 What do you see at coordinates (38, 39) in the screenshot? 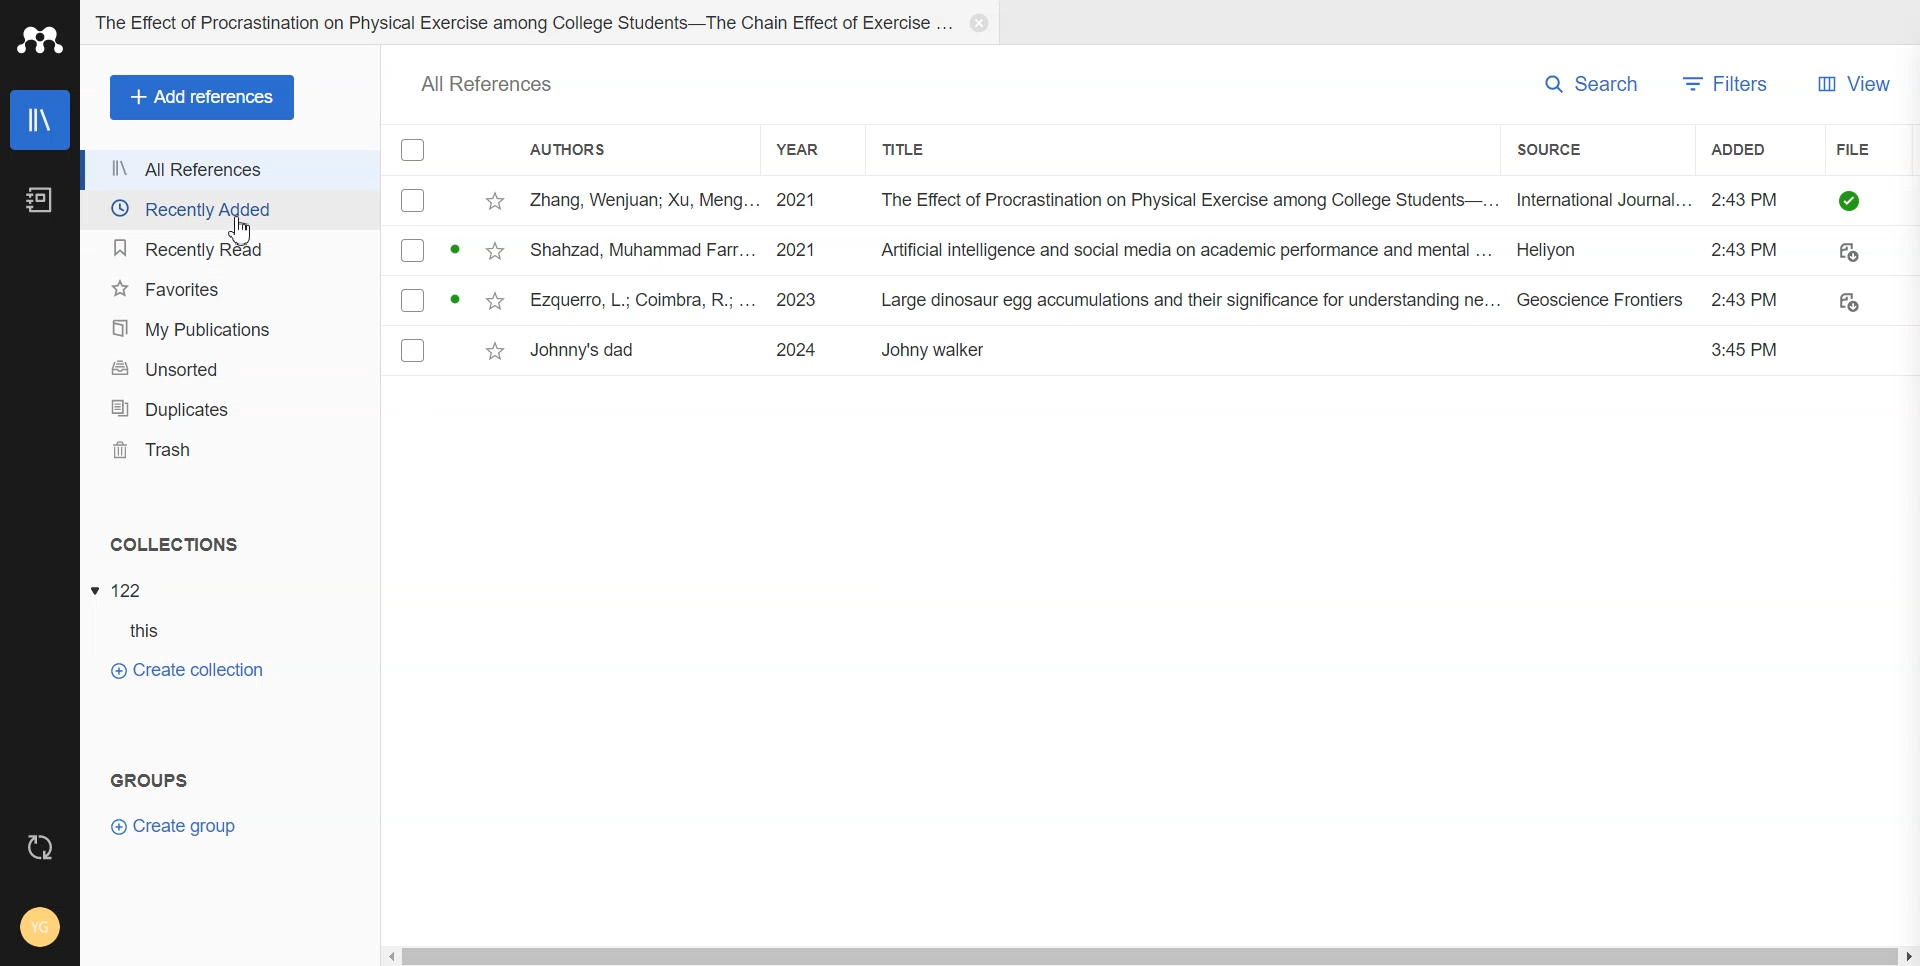
I see `Logo` at bounding box center [38, 39].